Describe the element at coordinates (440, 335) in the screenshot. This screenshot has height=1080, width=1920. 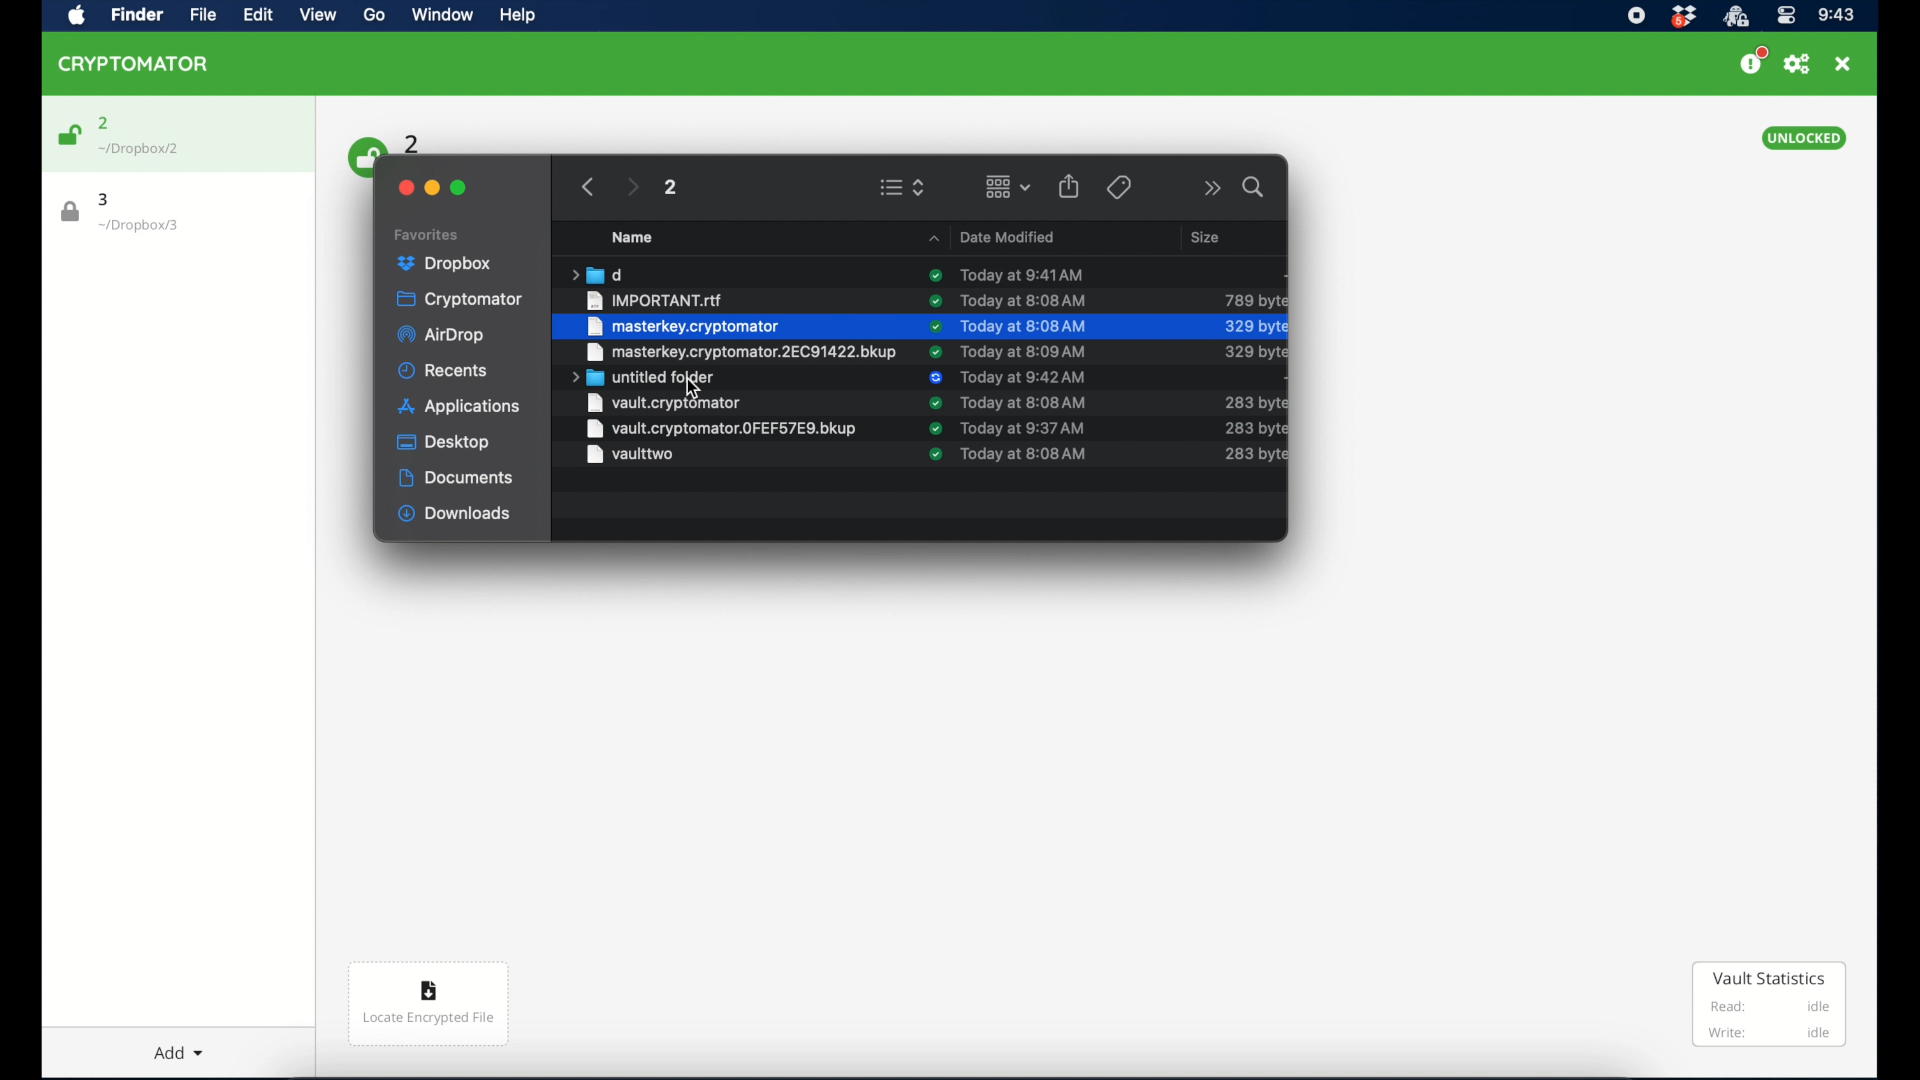
I see `airdrop` at that location.